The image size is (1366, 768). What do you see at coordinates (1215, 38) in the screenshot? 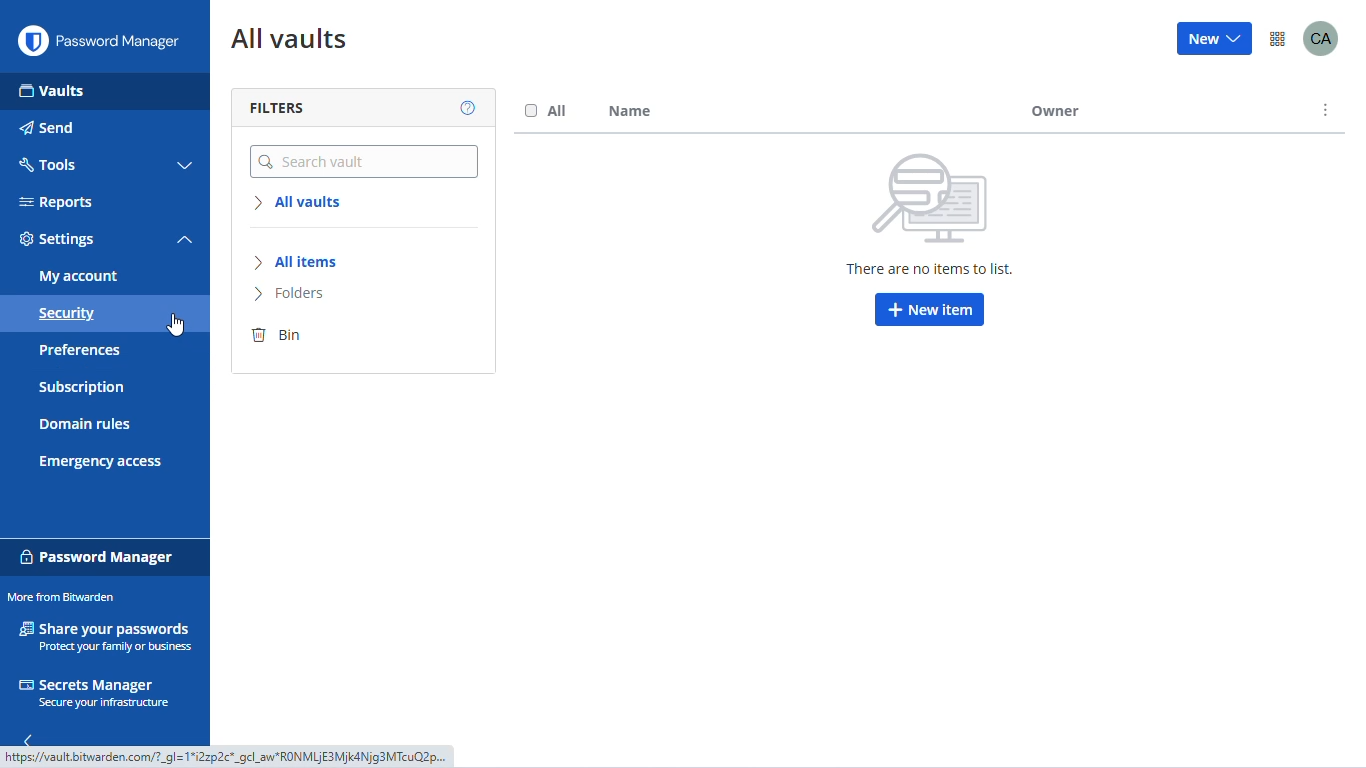
I see `new` at bounding box center [1215, 38].